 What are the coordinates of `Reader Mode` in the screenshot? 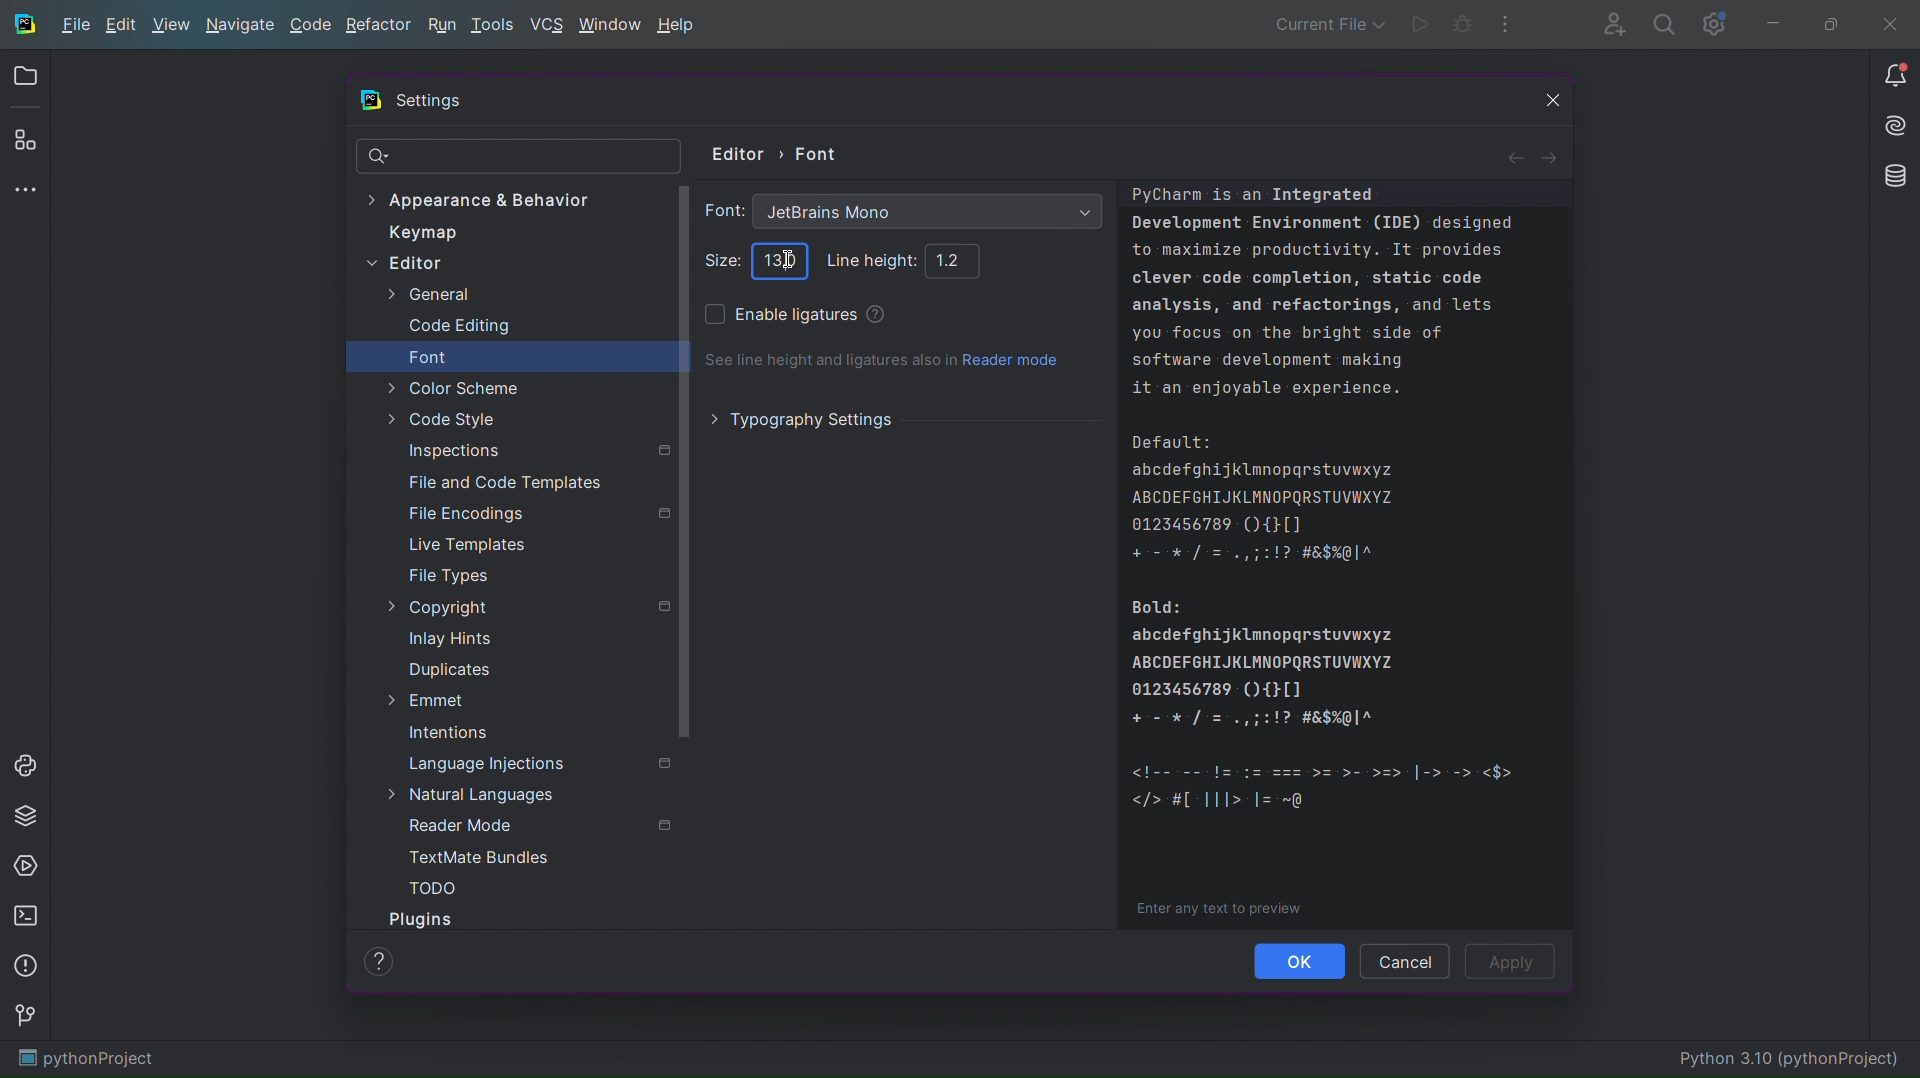 It's located at (537, 825).